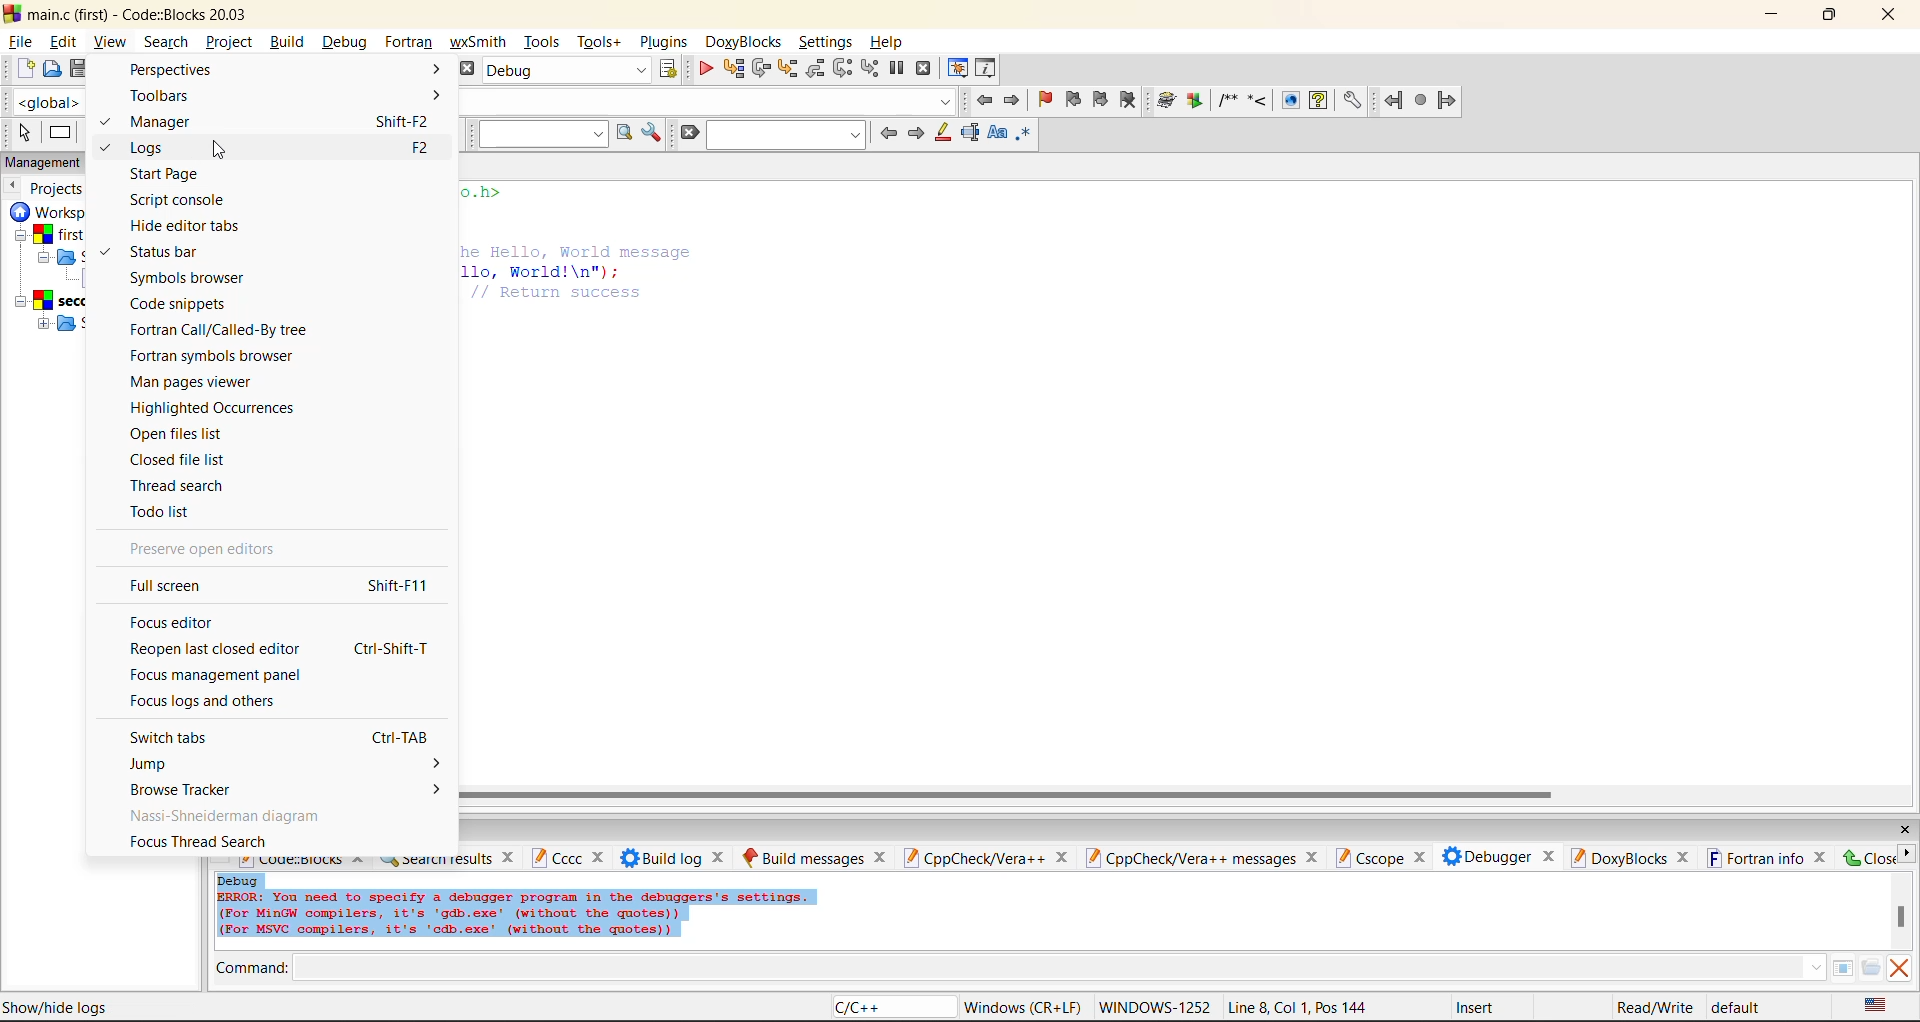 The width and height of the screenshot is (1920, 1022). What do you see at coordinates (1022, 1005) in the screenshot?
I see `Windows (CR+LF)` at bounding box center [1022, 1005].